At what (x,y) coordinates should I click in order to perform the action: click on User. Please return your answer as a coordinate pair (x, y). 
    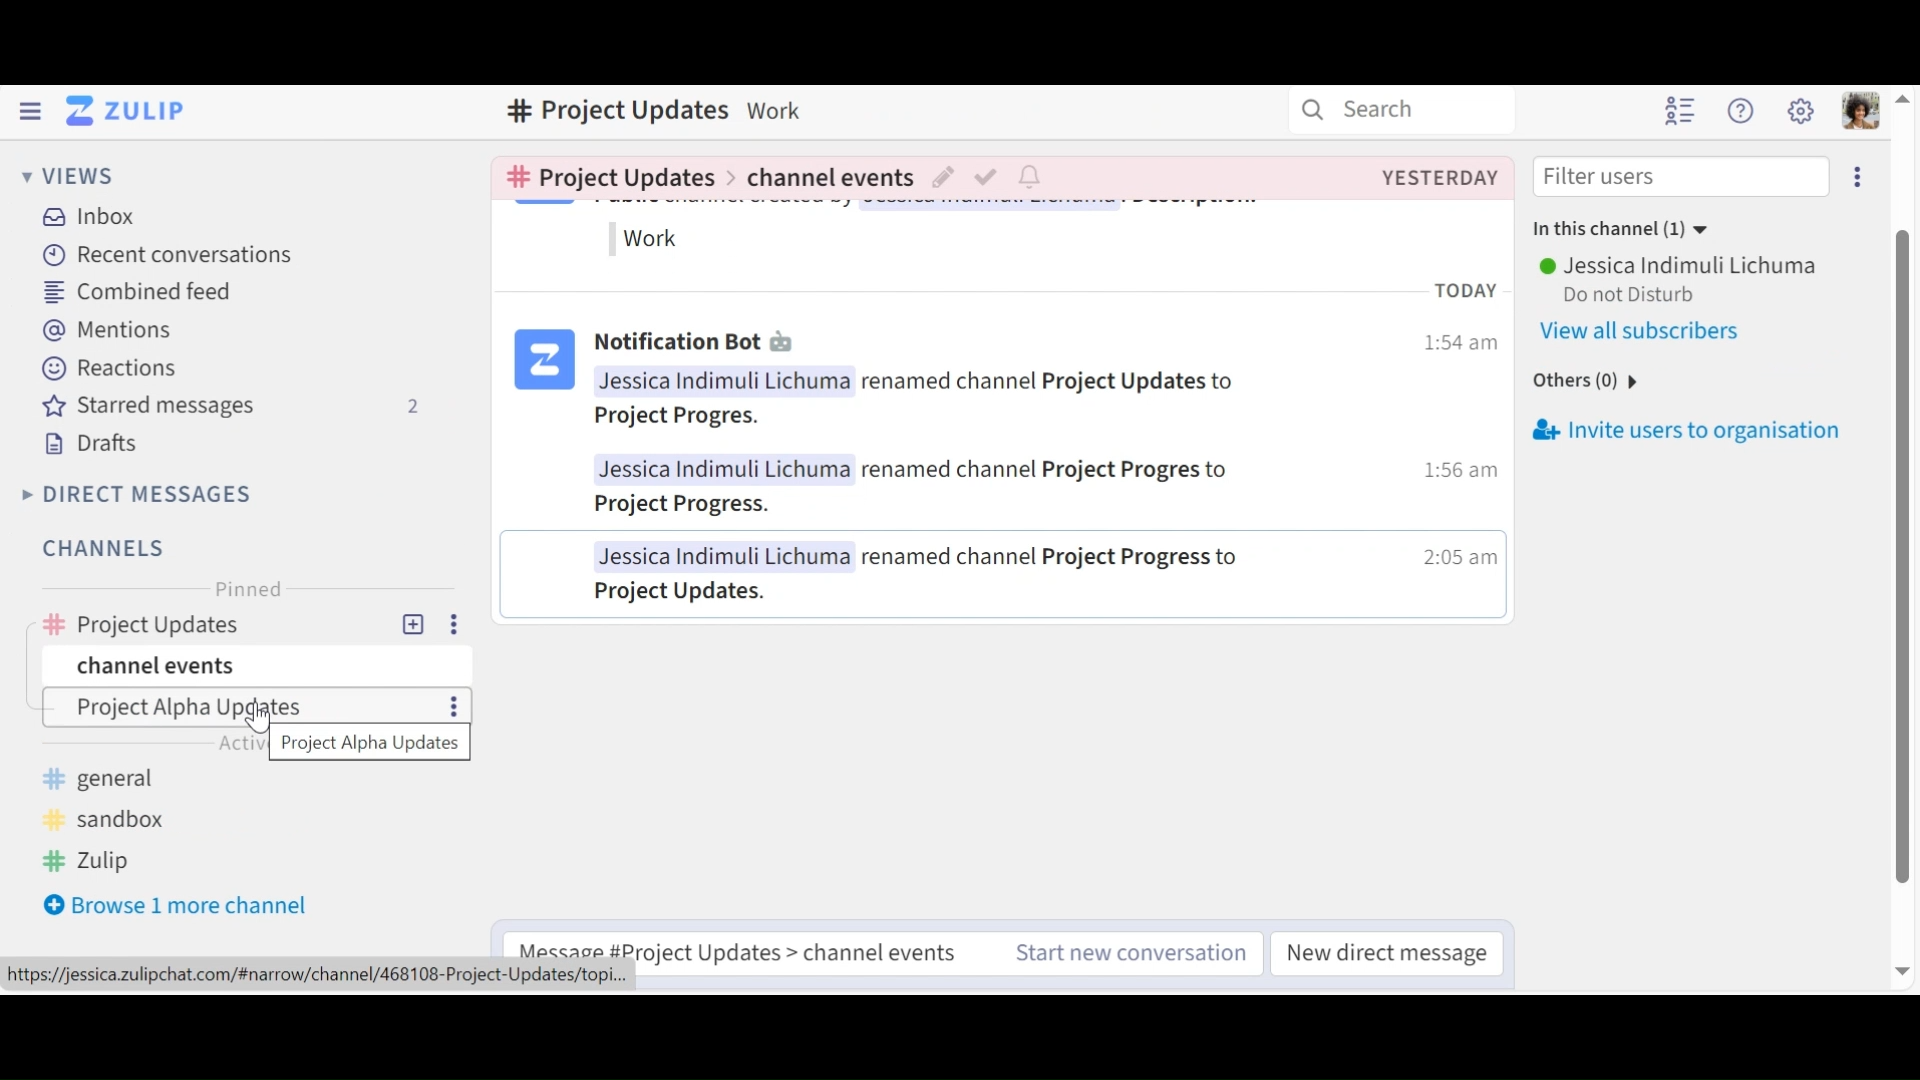
    Looking at the image, I should click on (1677, 268).